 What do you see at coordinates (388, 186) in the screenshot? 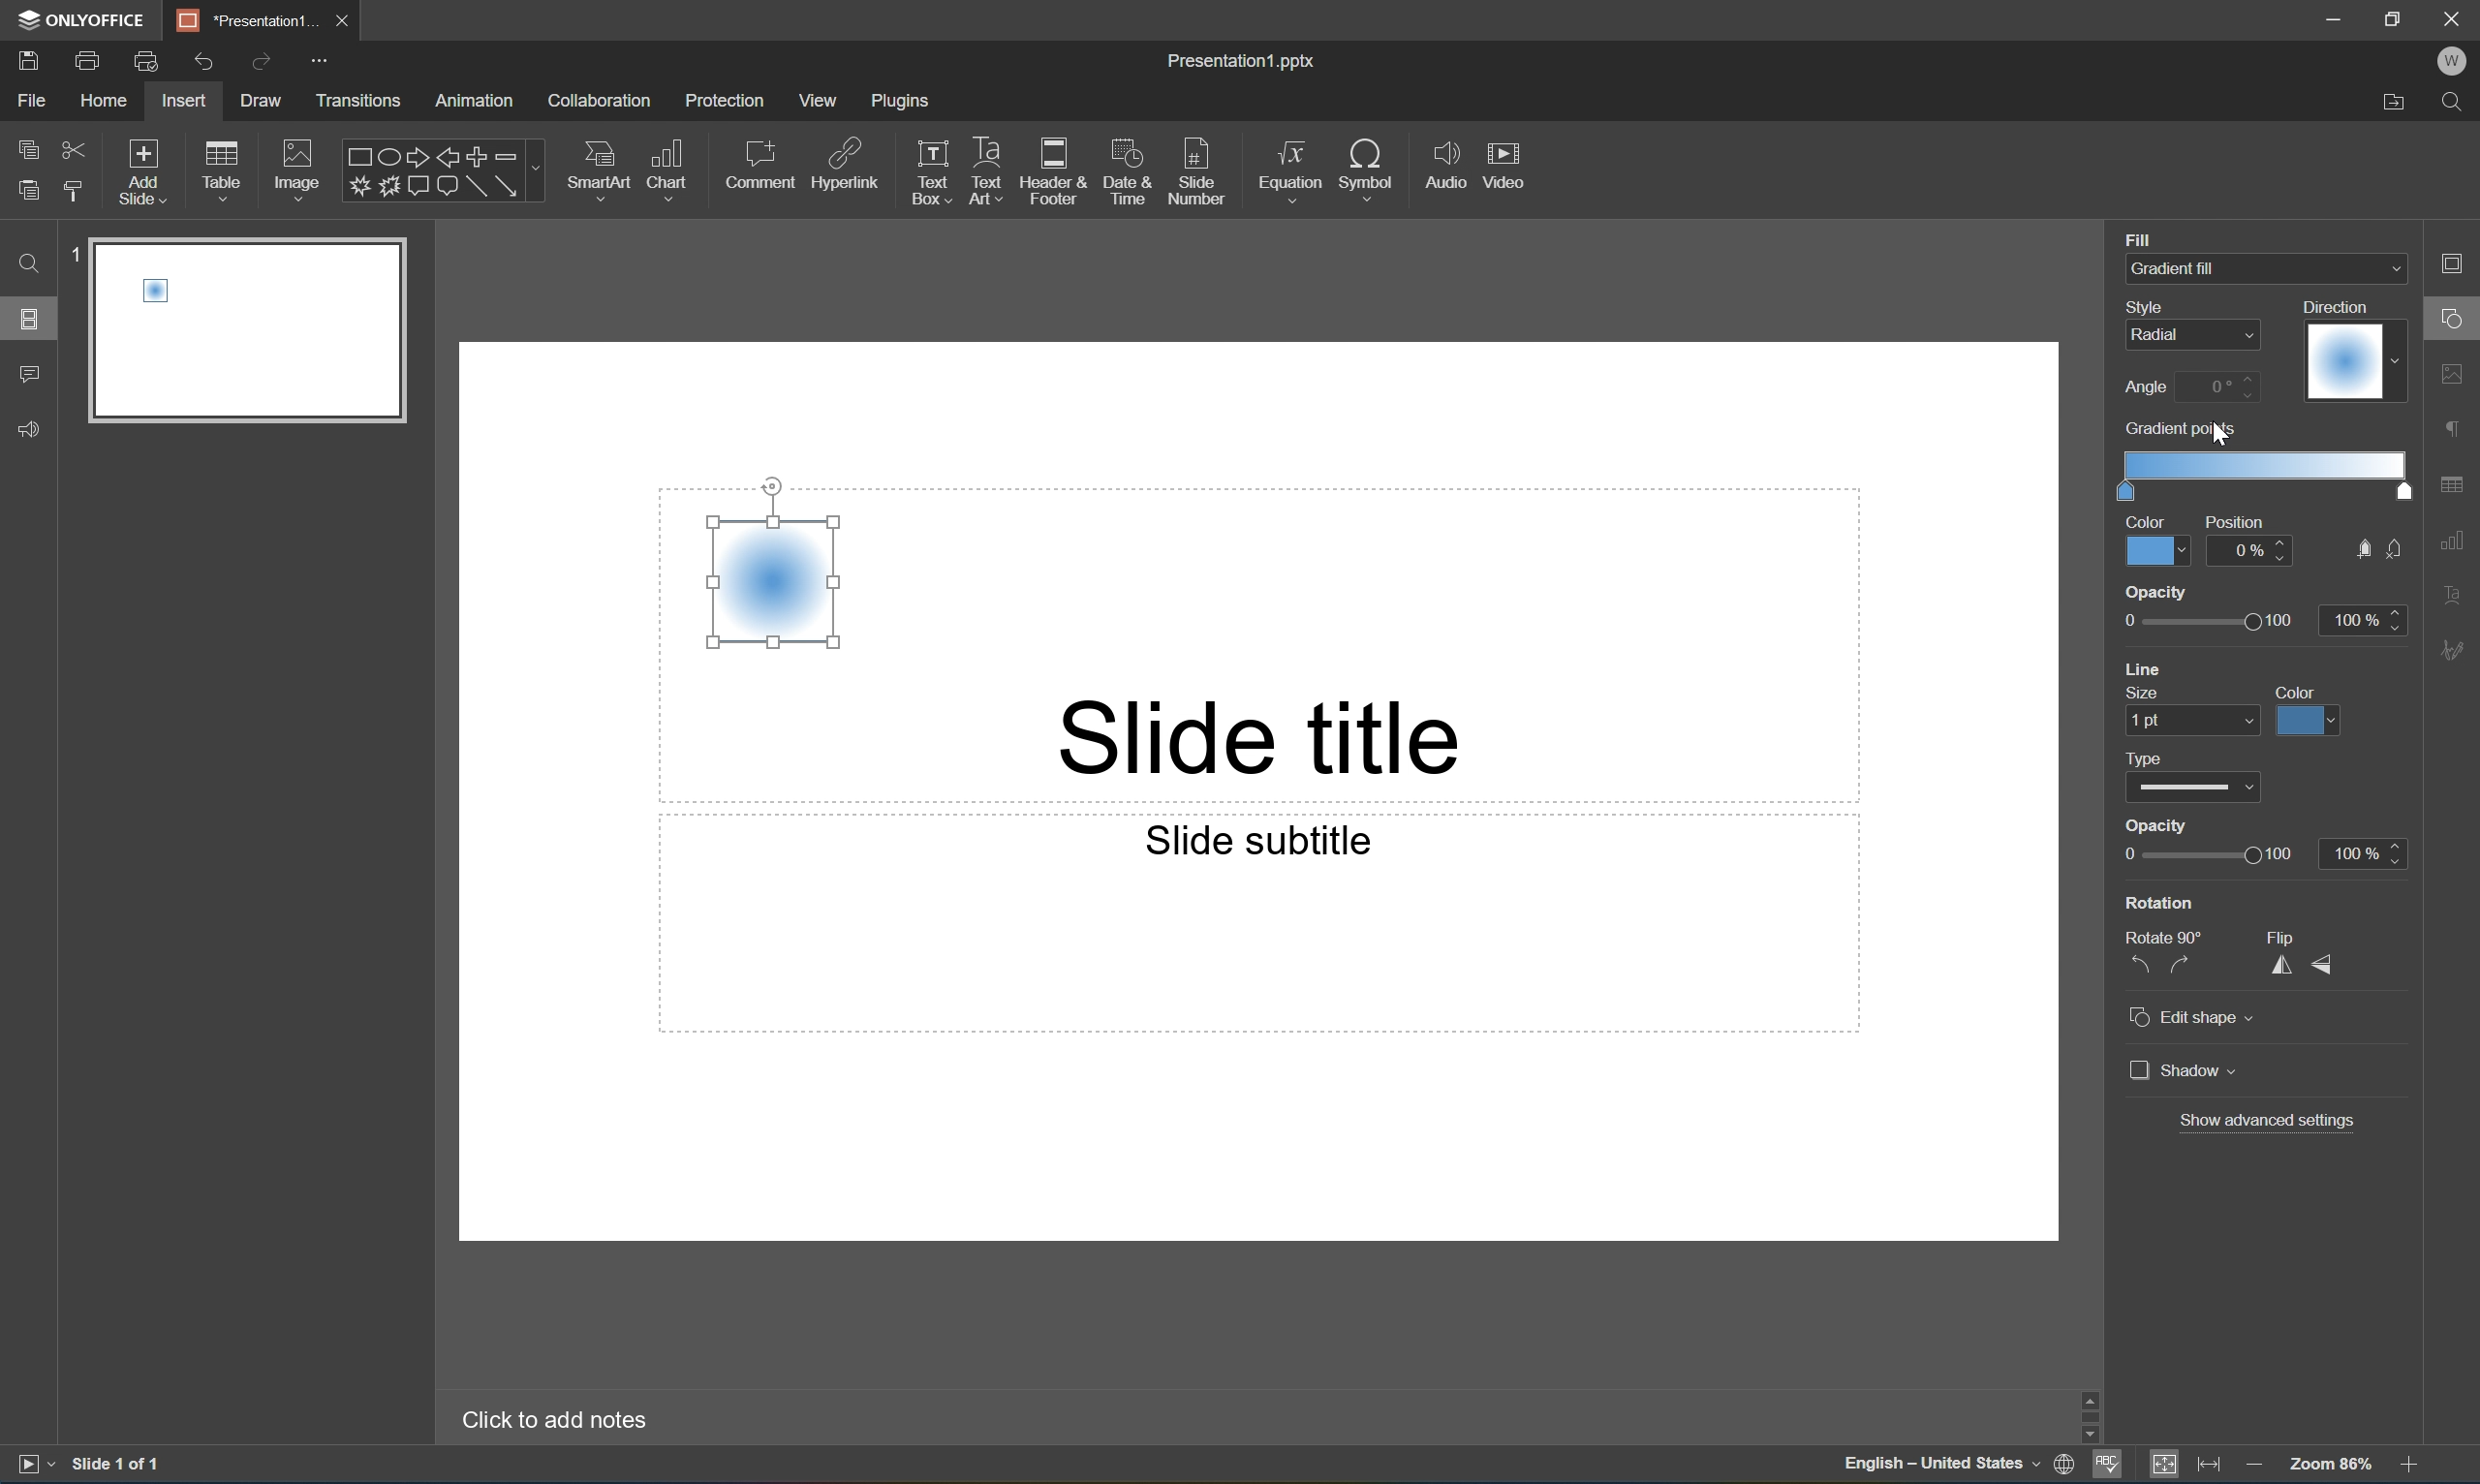
I see `` at bounding box center [388, 186].